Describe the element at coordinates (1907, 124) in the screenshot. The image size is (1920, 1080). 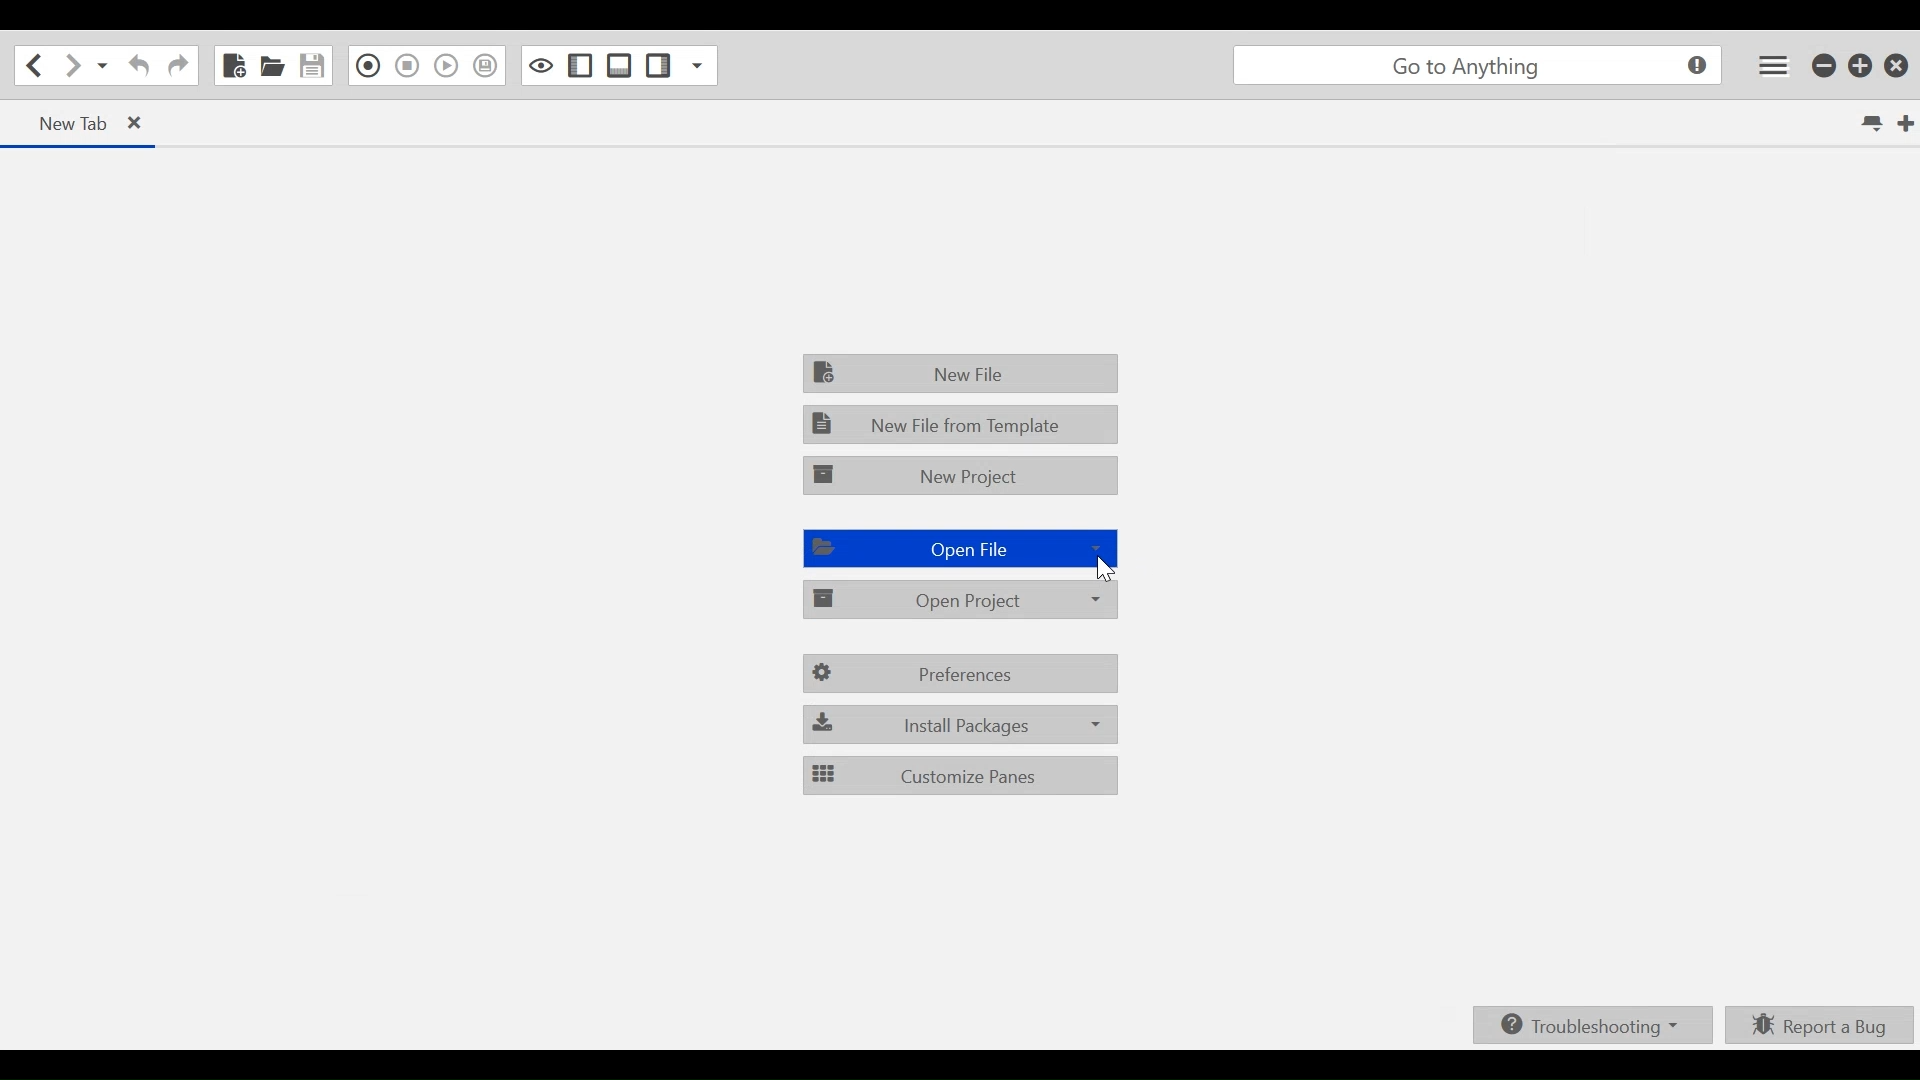
I see `New Tab` at that location.